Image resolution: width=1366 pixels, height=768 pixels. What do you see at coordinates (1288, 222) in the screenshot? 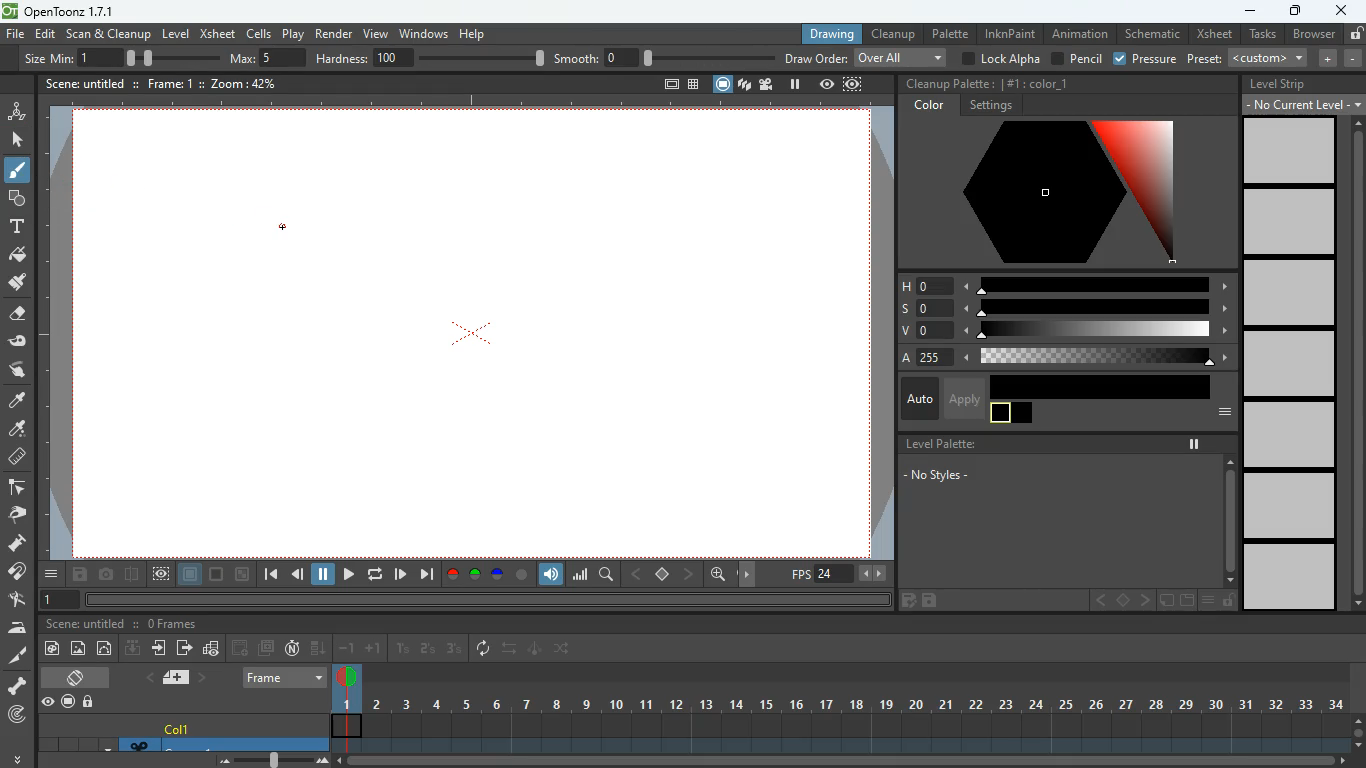
I see `level` at bounding box center [1288, 222].